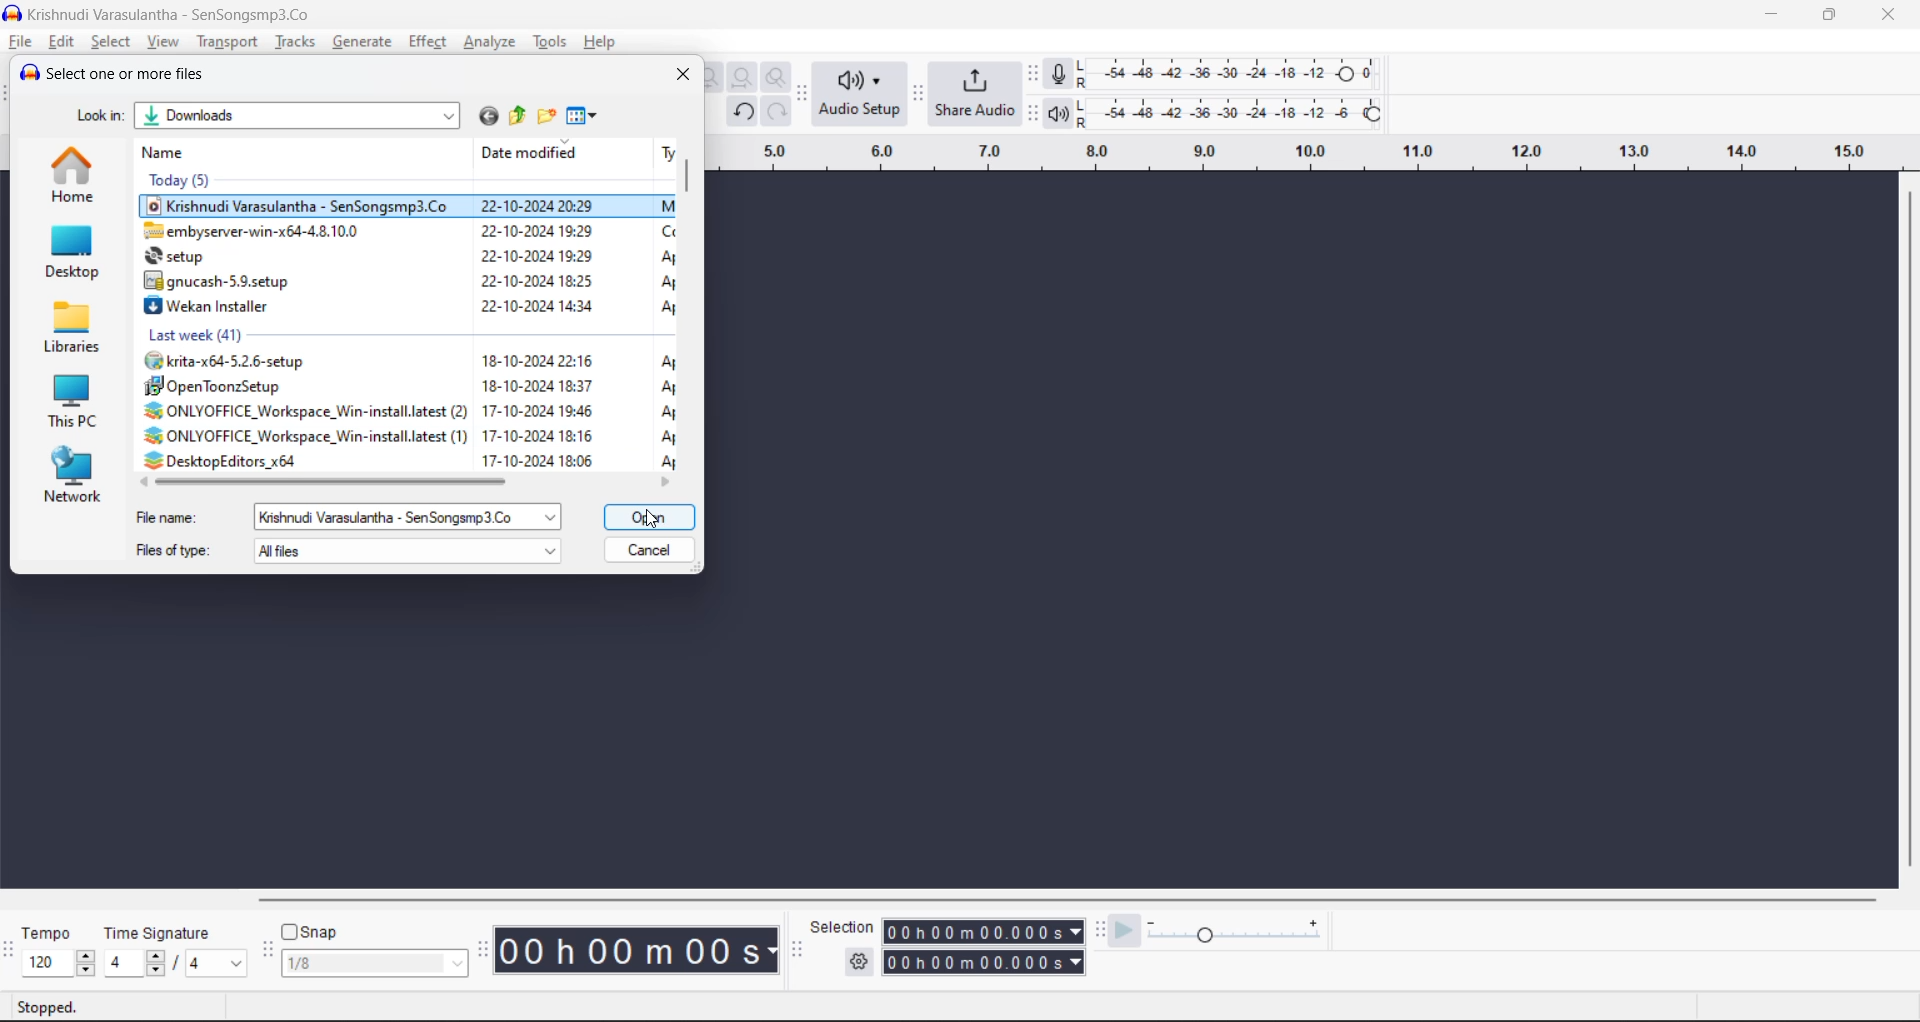 Image resolution: width=1920 pixels, height=1022 pixels. Describe the element at coordinates (374, 181) in the screenshot. I see `Today (5)` at that location.